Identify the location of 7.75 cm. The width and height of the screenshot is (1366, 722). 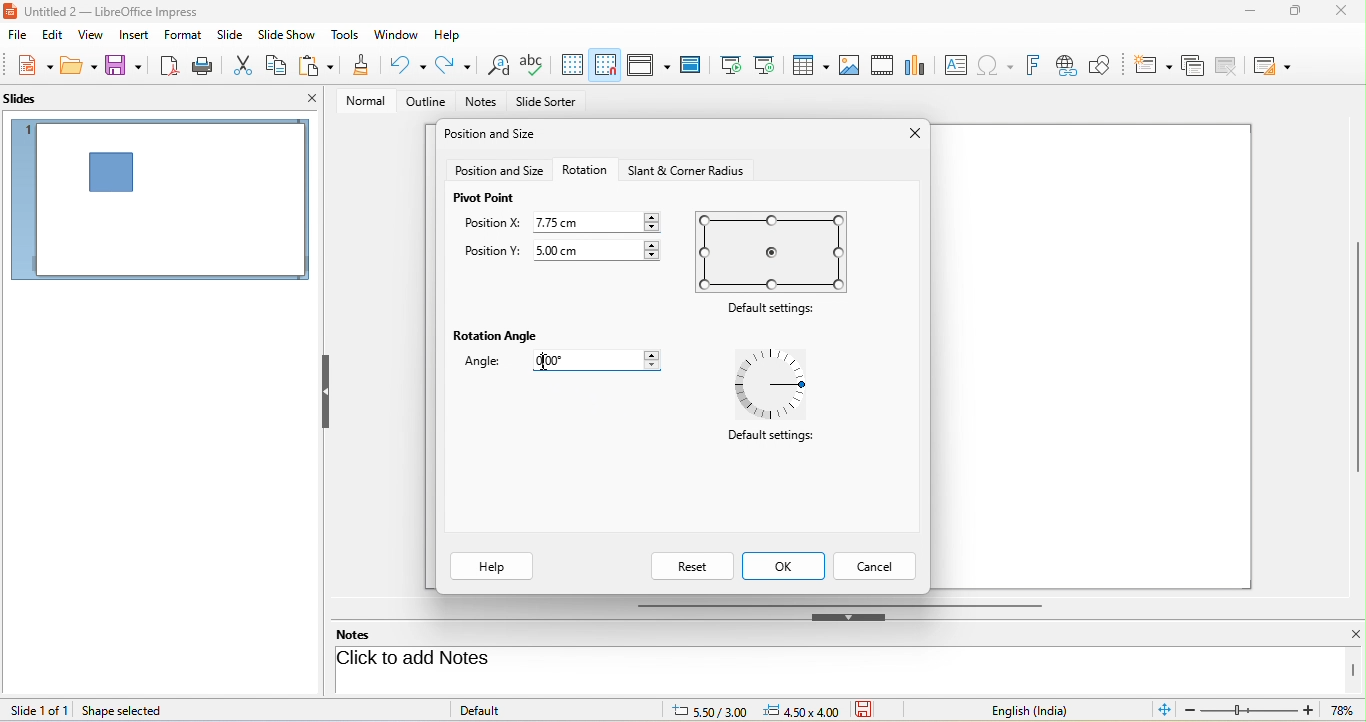
(599, 221).